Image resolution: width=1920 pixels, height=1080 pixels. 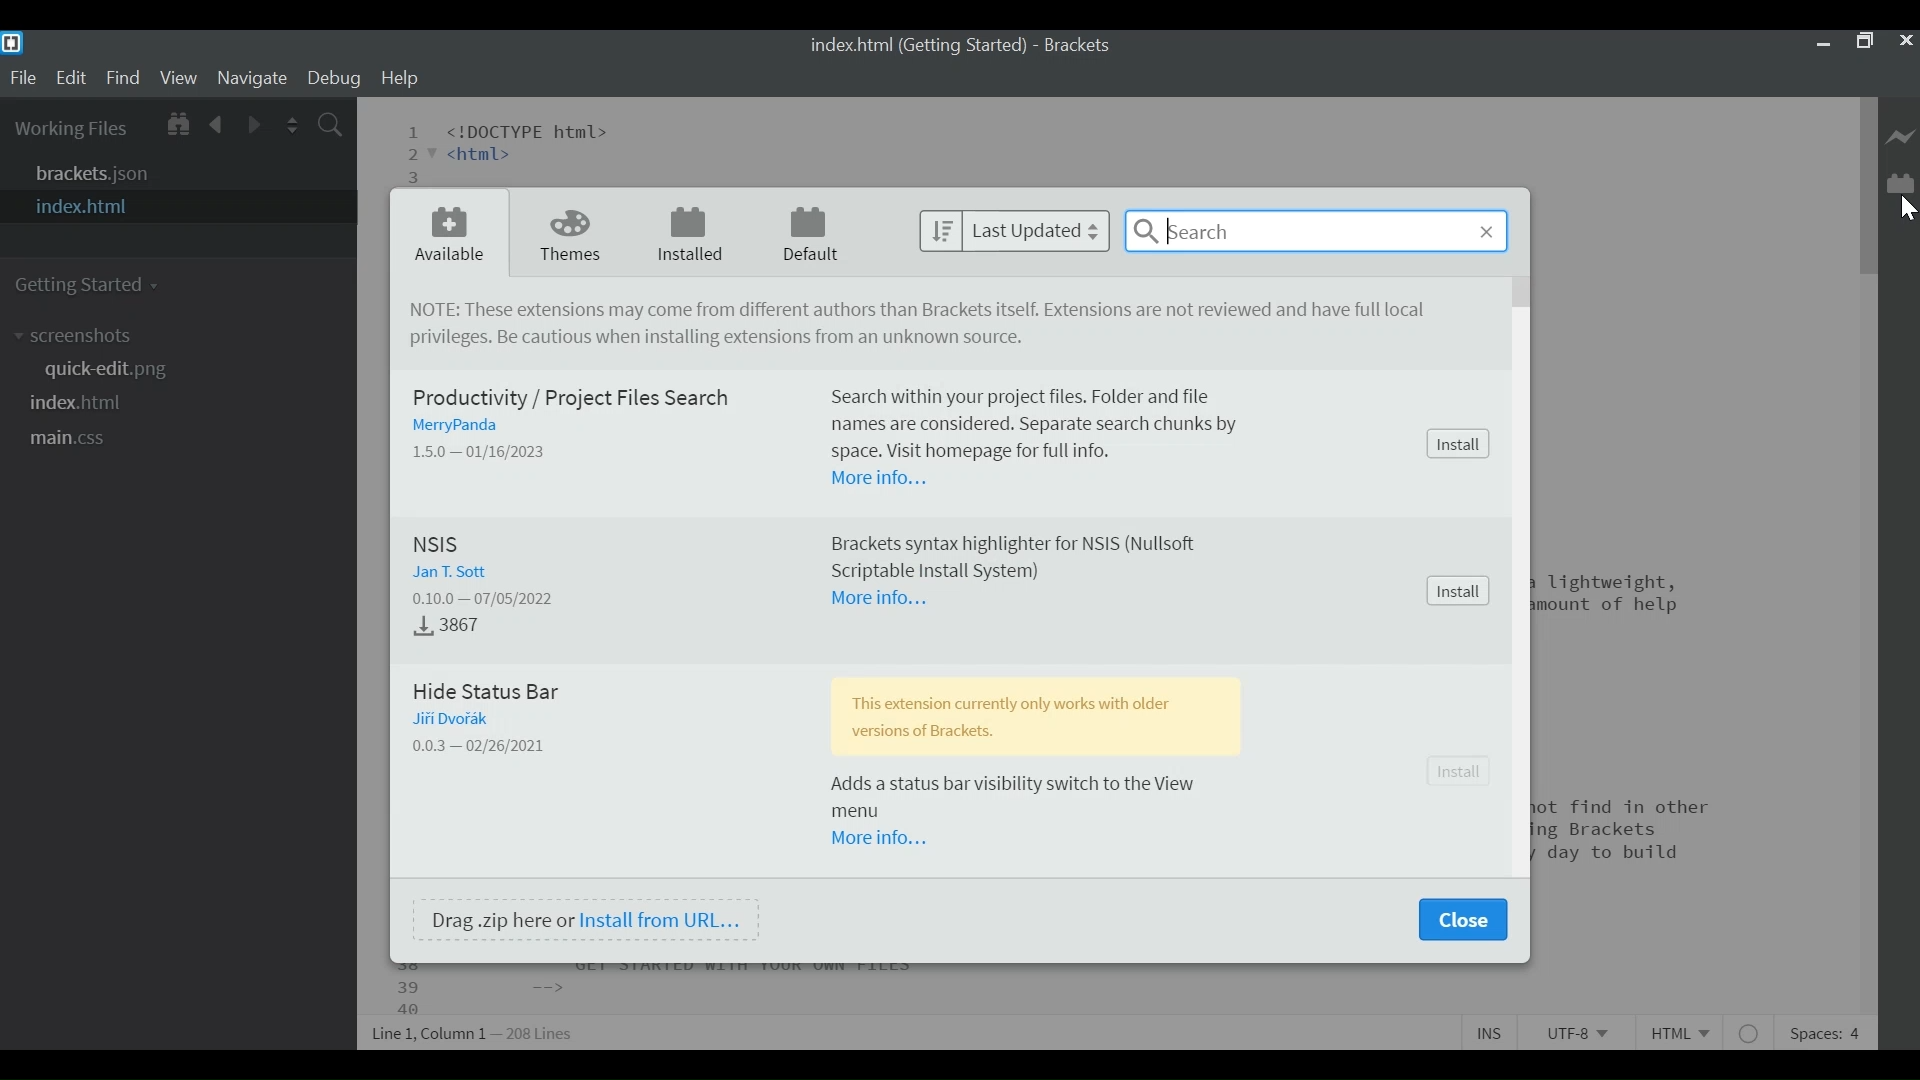 I want to click on Productivity/ Project Files Search, so click(x=579, y=398).